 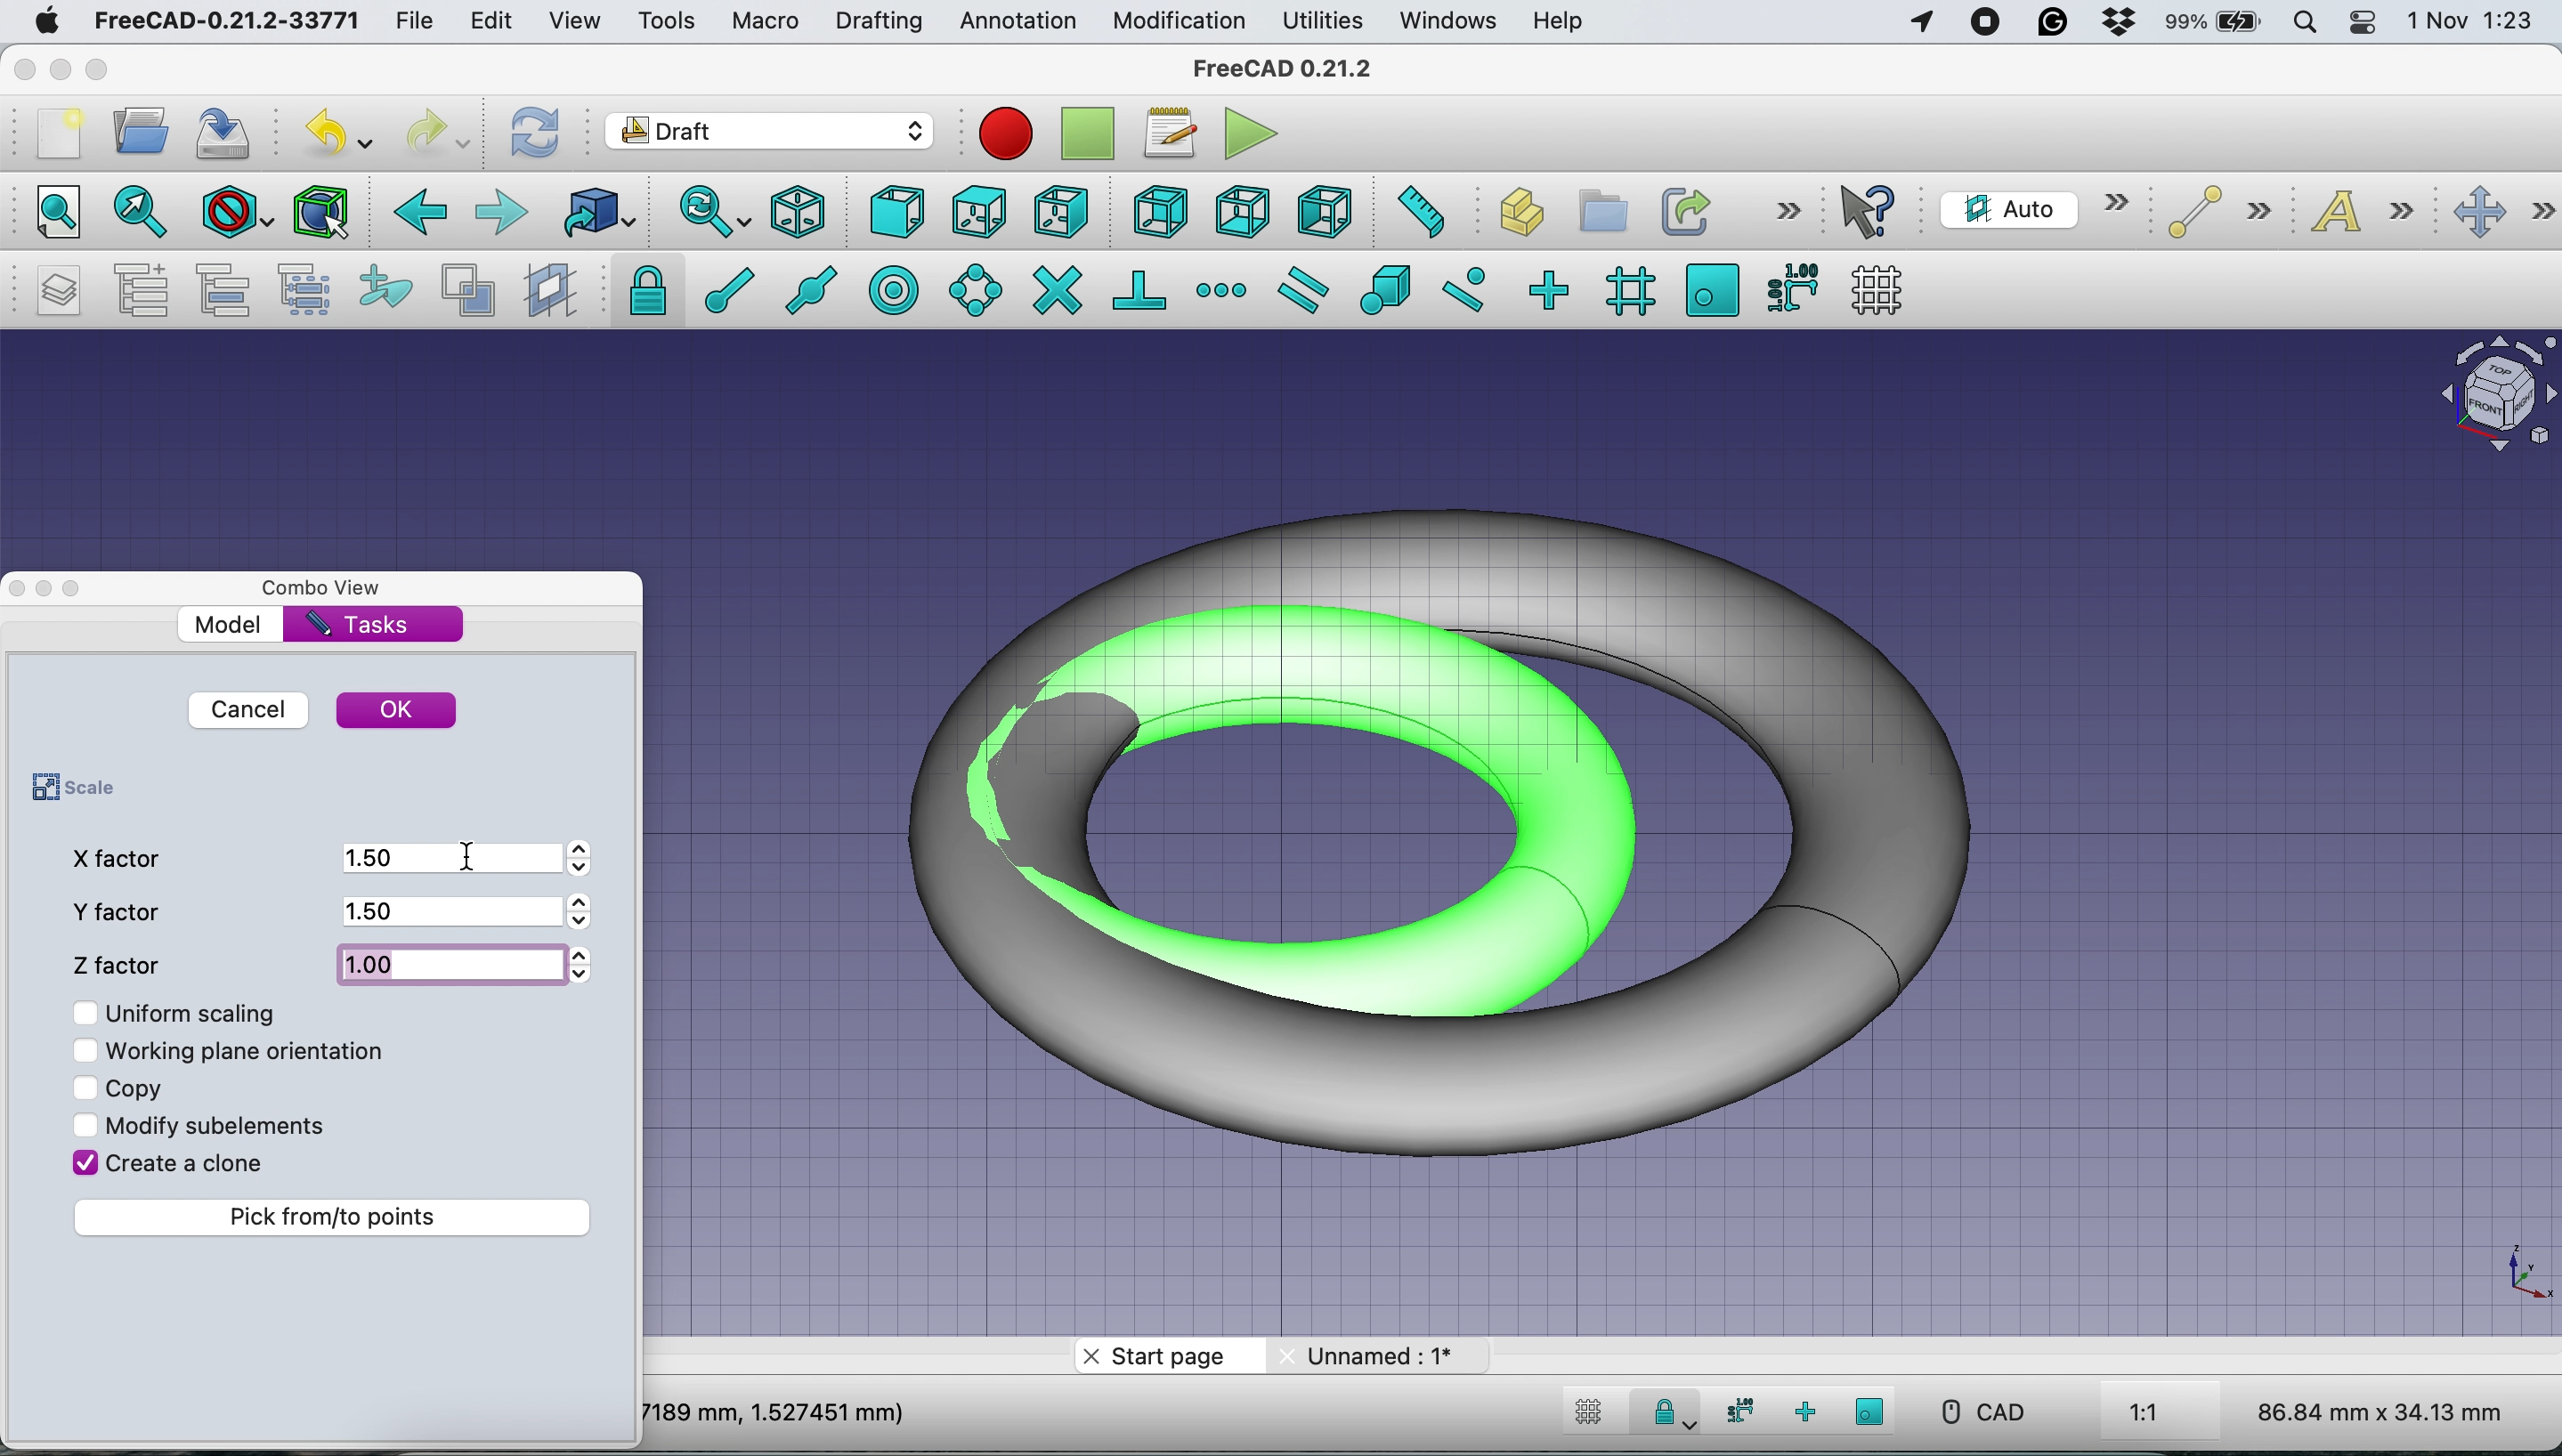 I want to click on unnamed: 1*, so click(x=1381, y=1355).